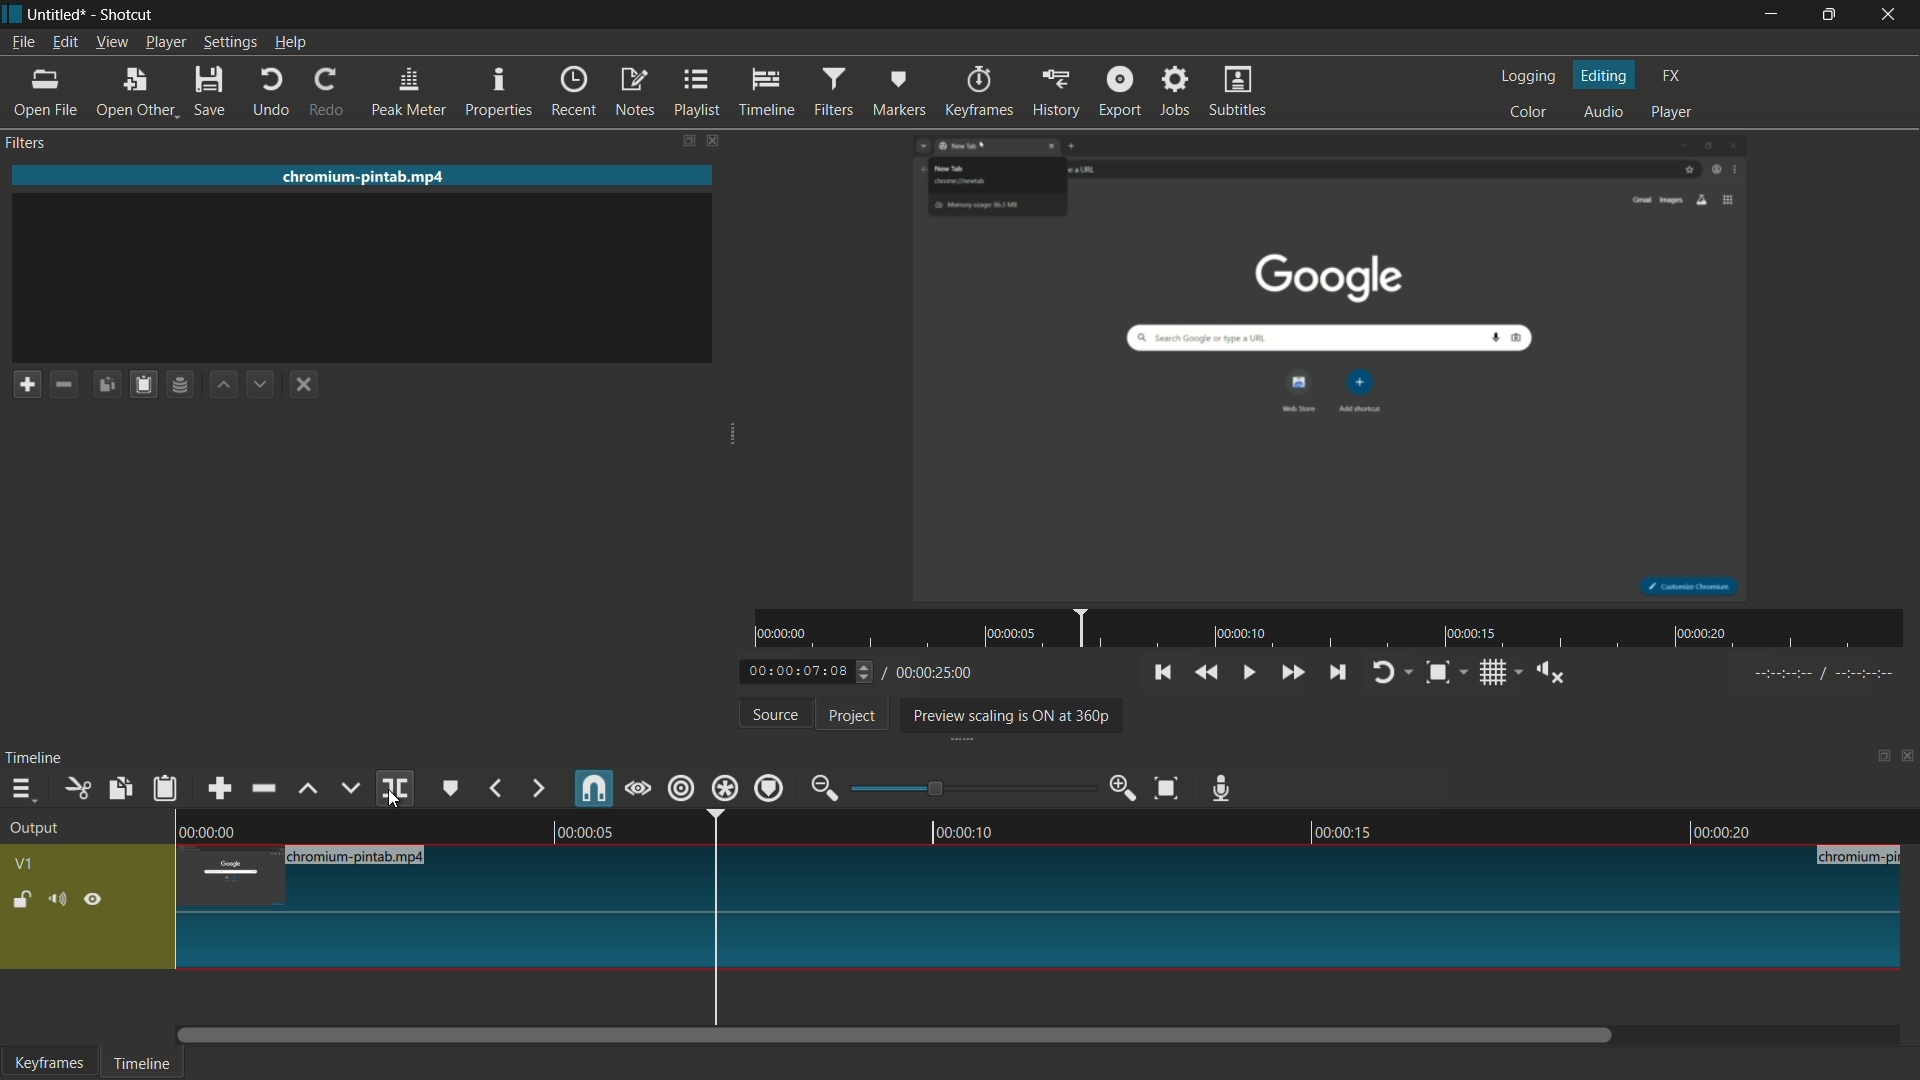 The width and height of the screenshot is (1920, 1080). Describe the element at coordinates (896, 1035) in the screenshot. I see `scroll bar` at that location.